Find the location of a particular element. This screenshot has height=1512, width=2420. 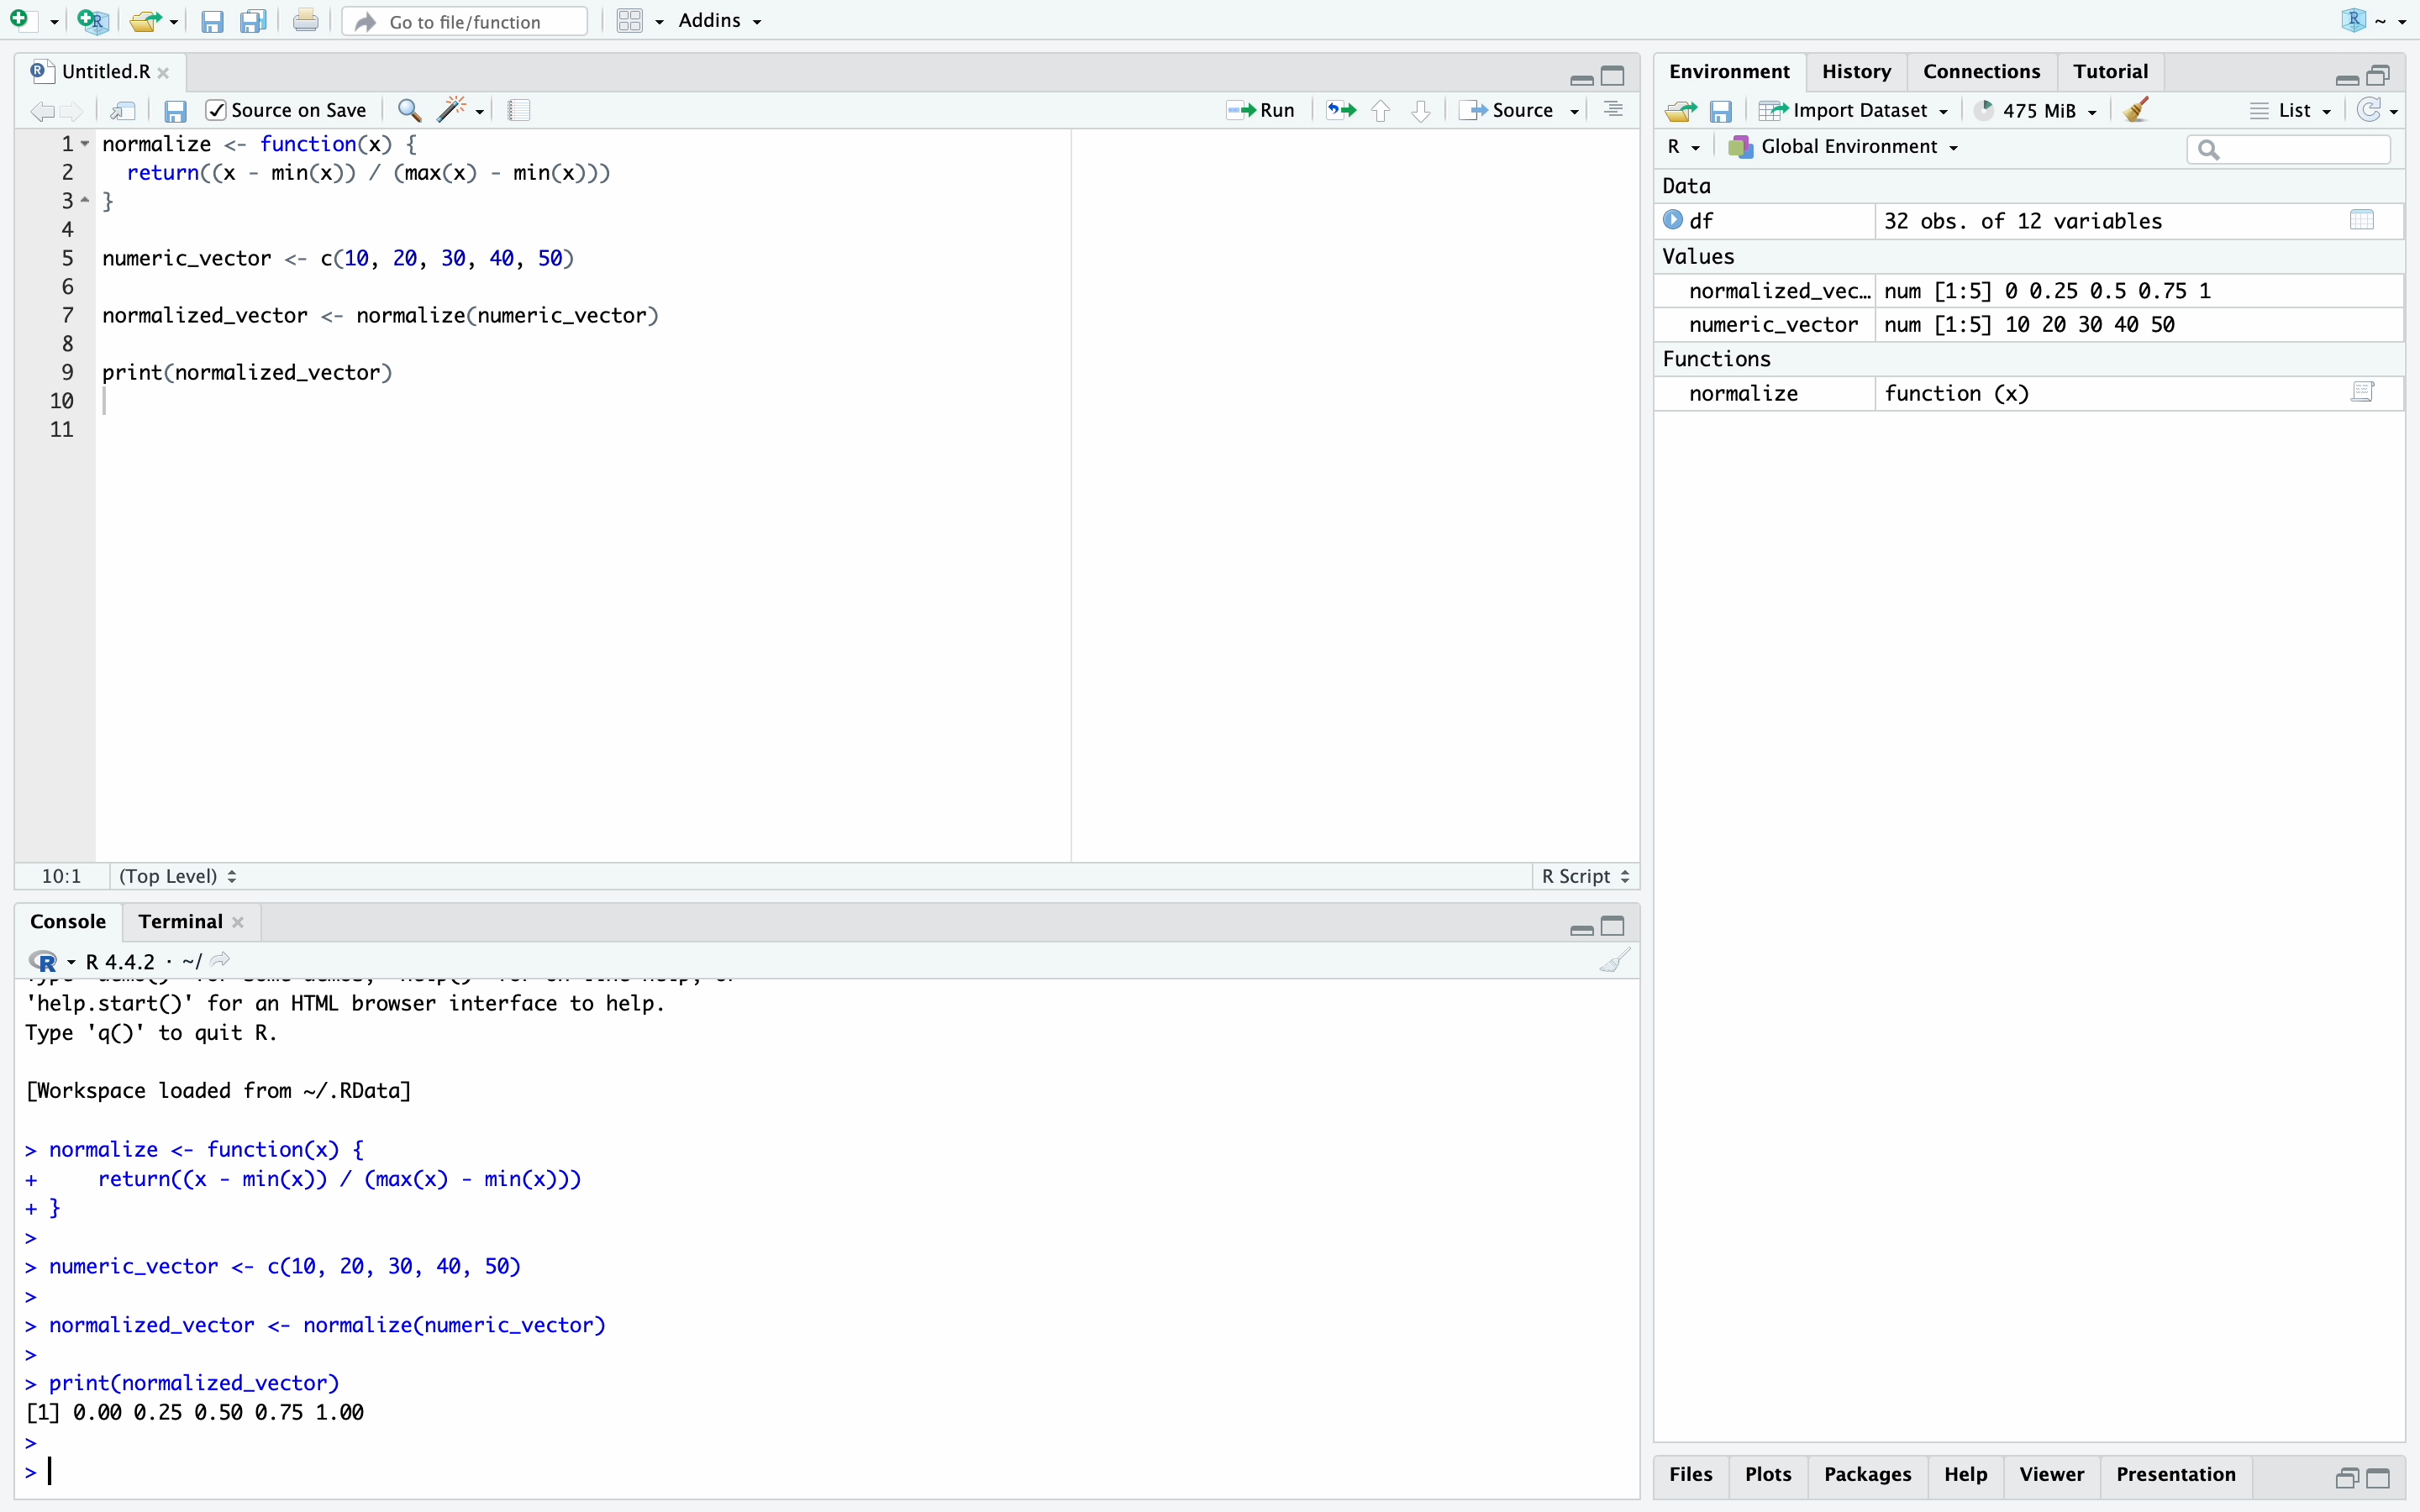

Terminal is located at coordinates (182, 924).